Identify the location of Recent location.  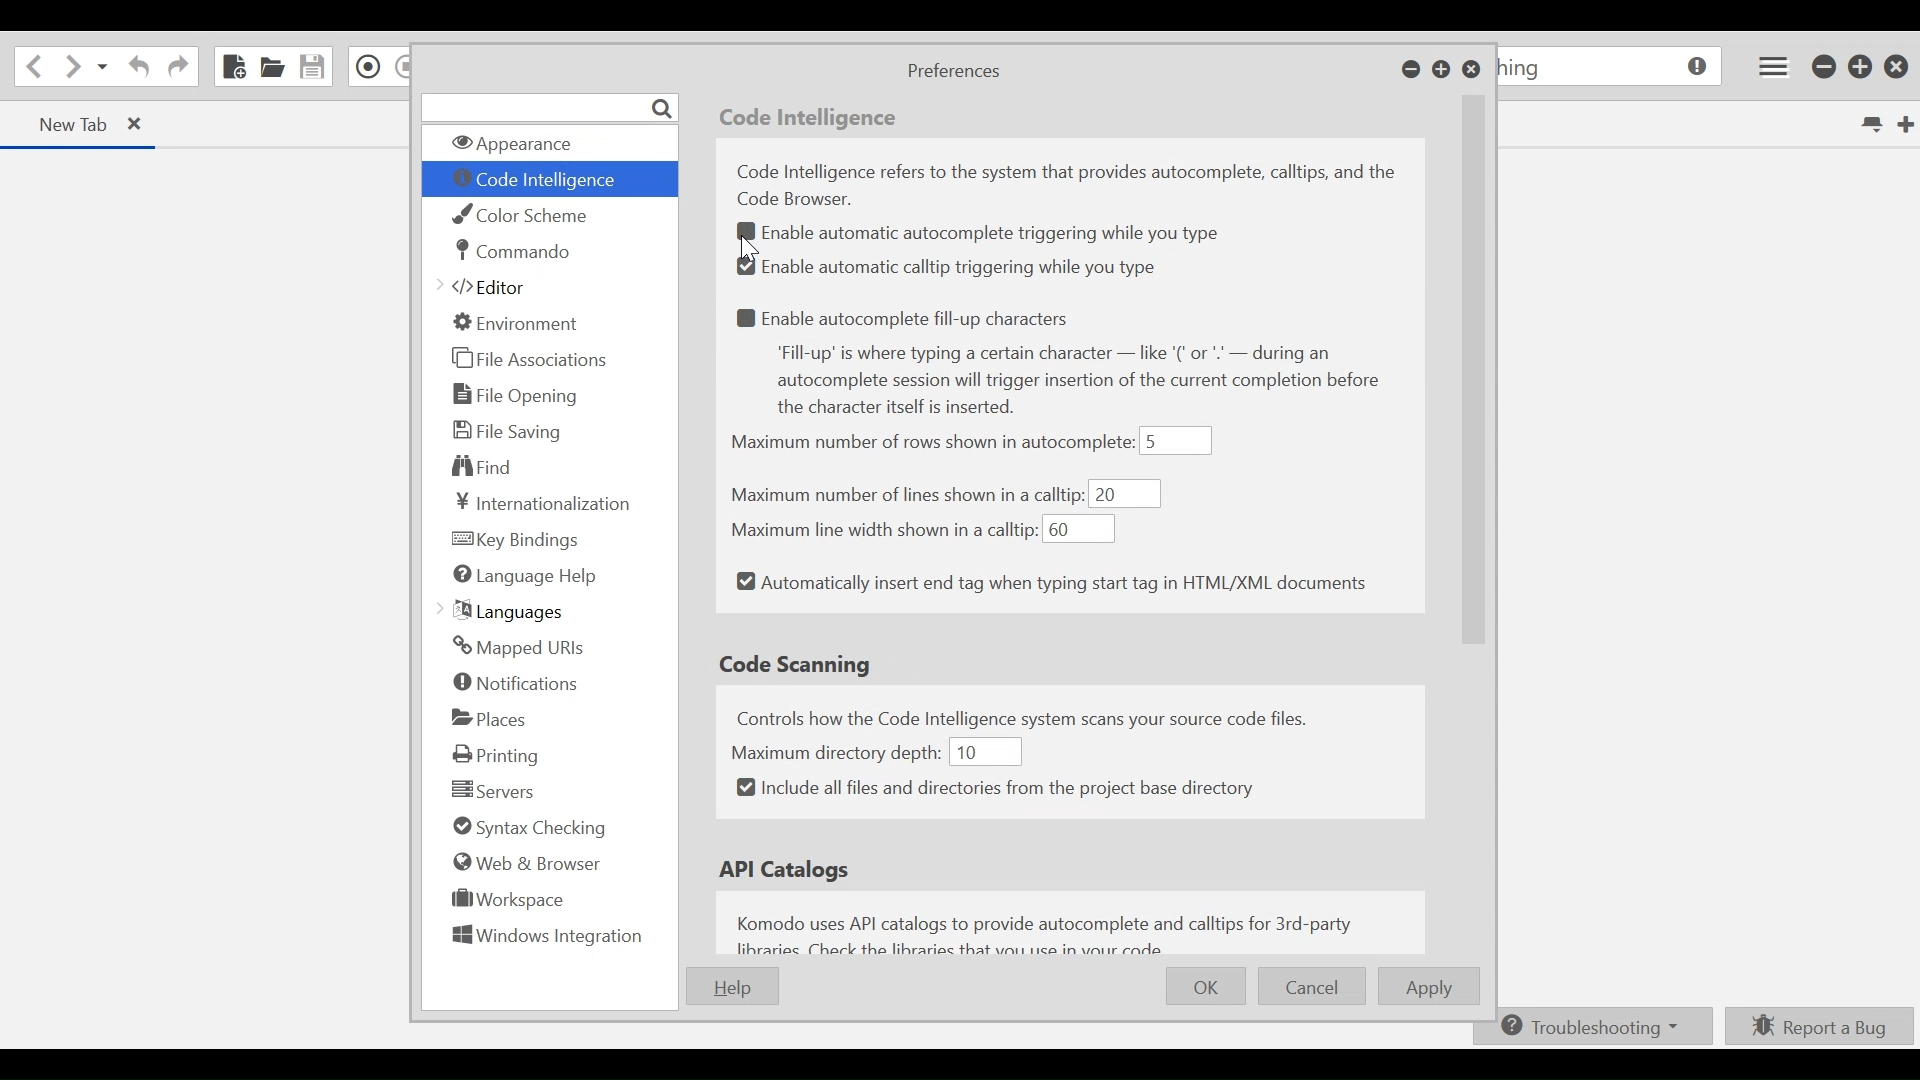
(103, 69).